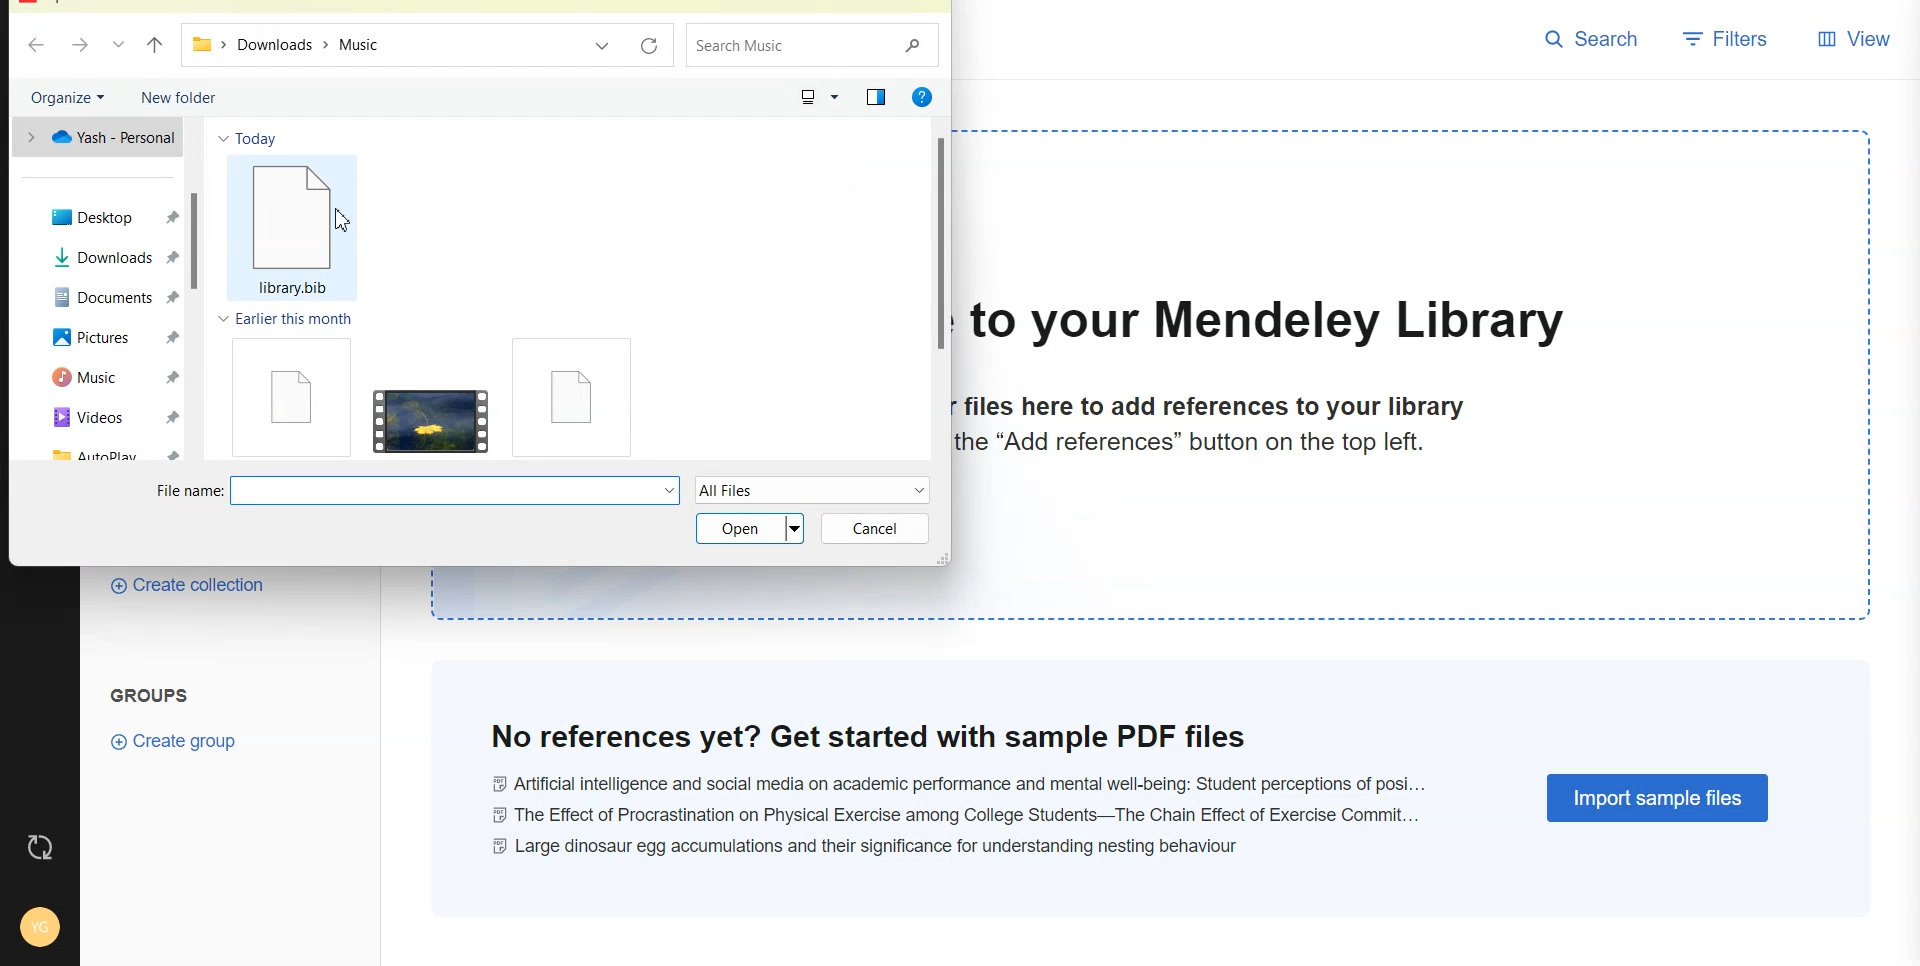 Image resolution: width=1920 pixels, height=966 pixels. I want to click on Get Help, so click(924, 97).